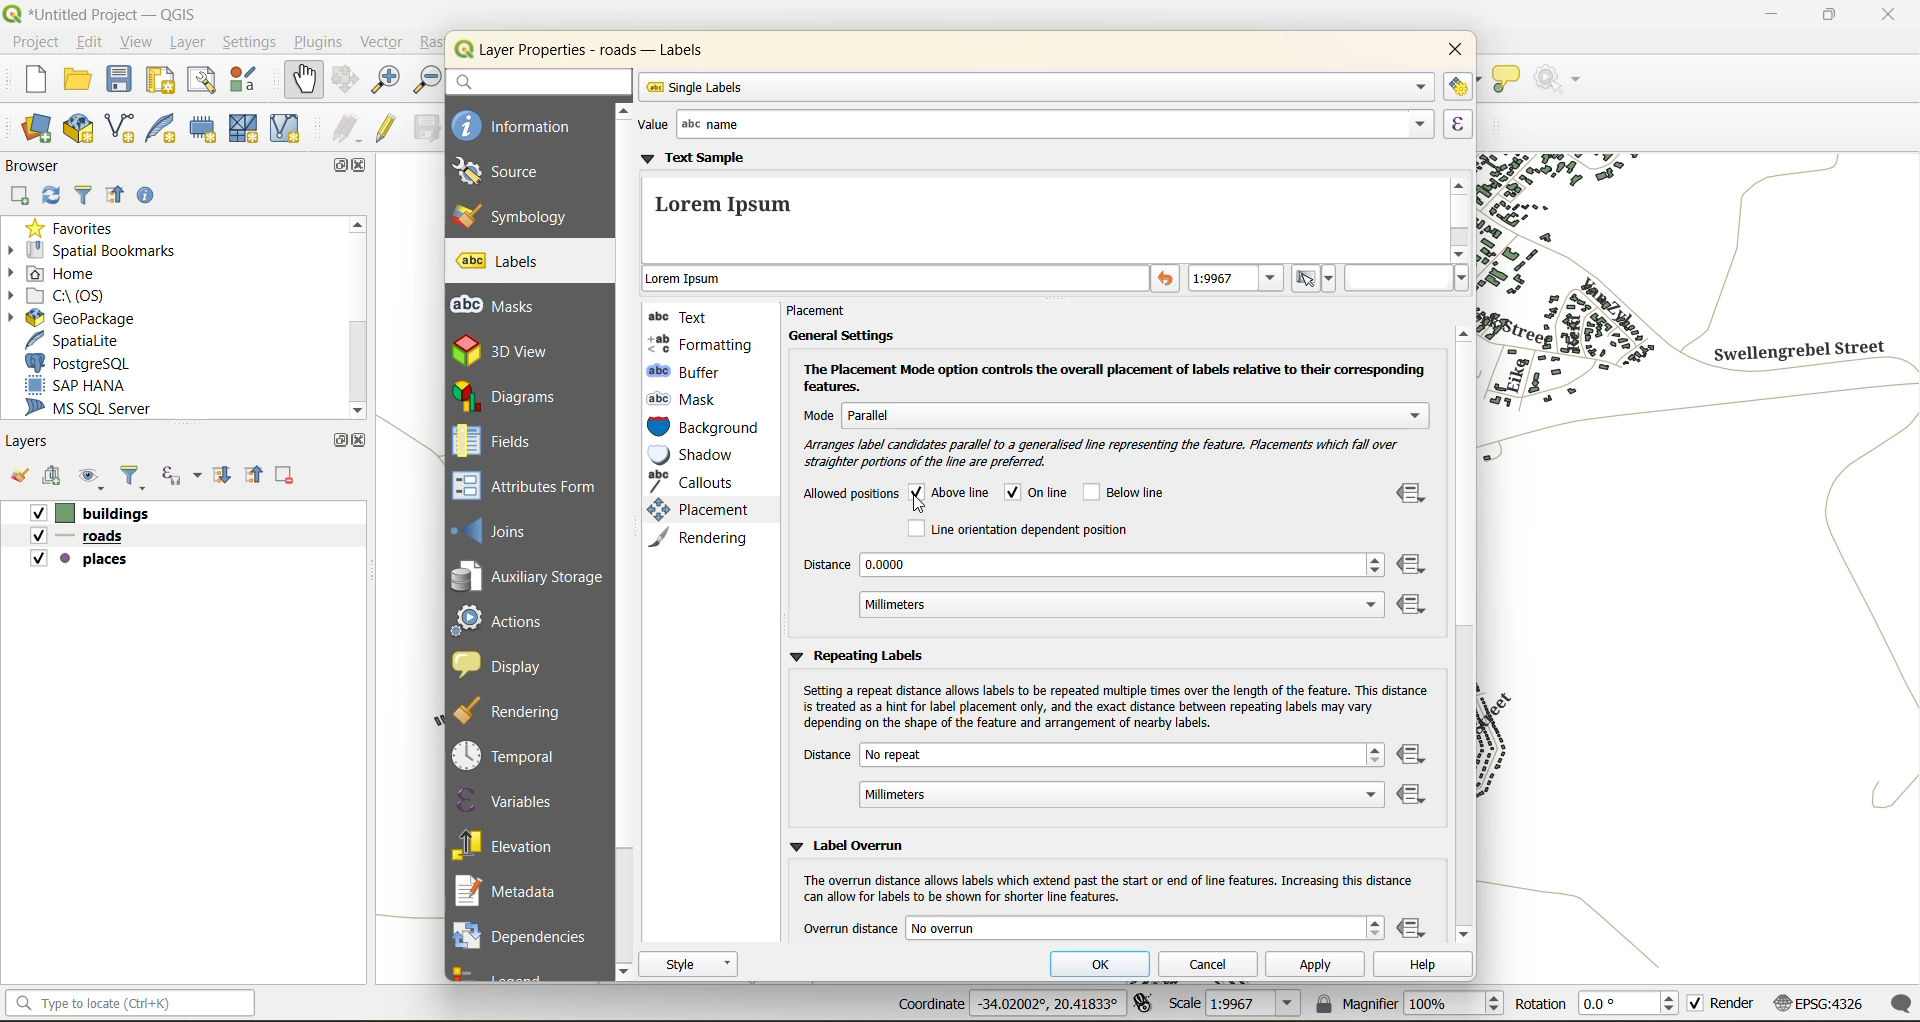 Image resolution: width=1920 pixels, height=1022 pixels. What do you see at coordinates (364, 443) in the screenshot?
I see `close` at bounding box center [364, 443].